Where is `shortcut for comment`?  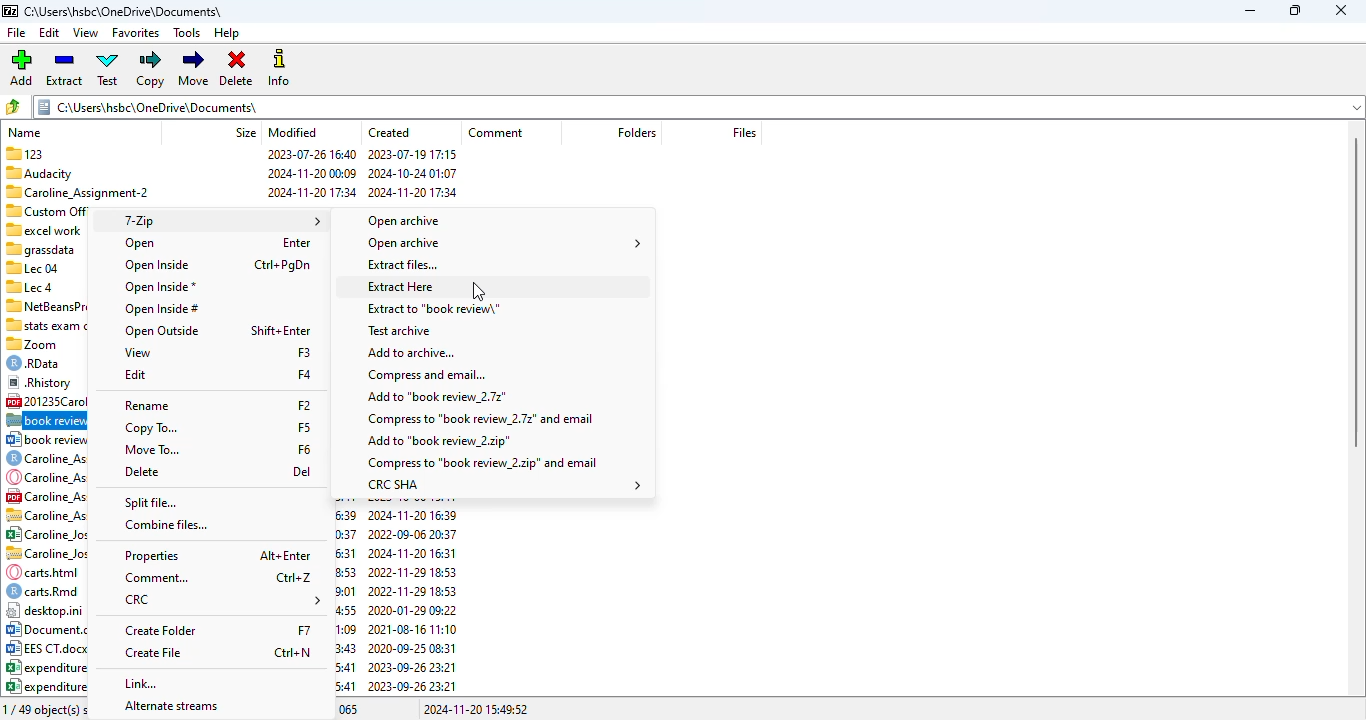
shortcut for comment is located at coordinates (294, 577).